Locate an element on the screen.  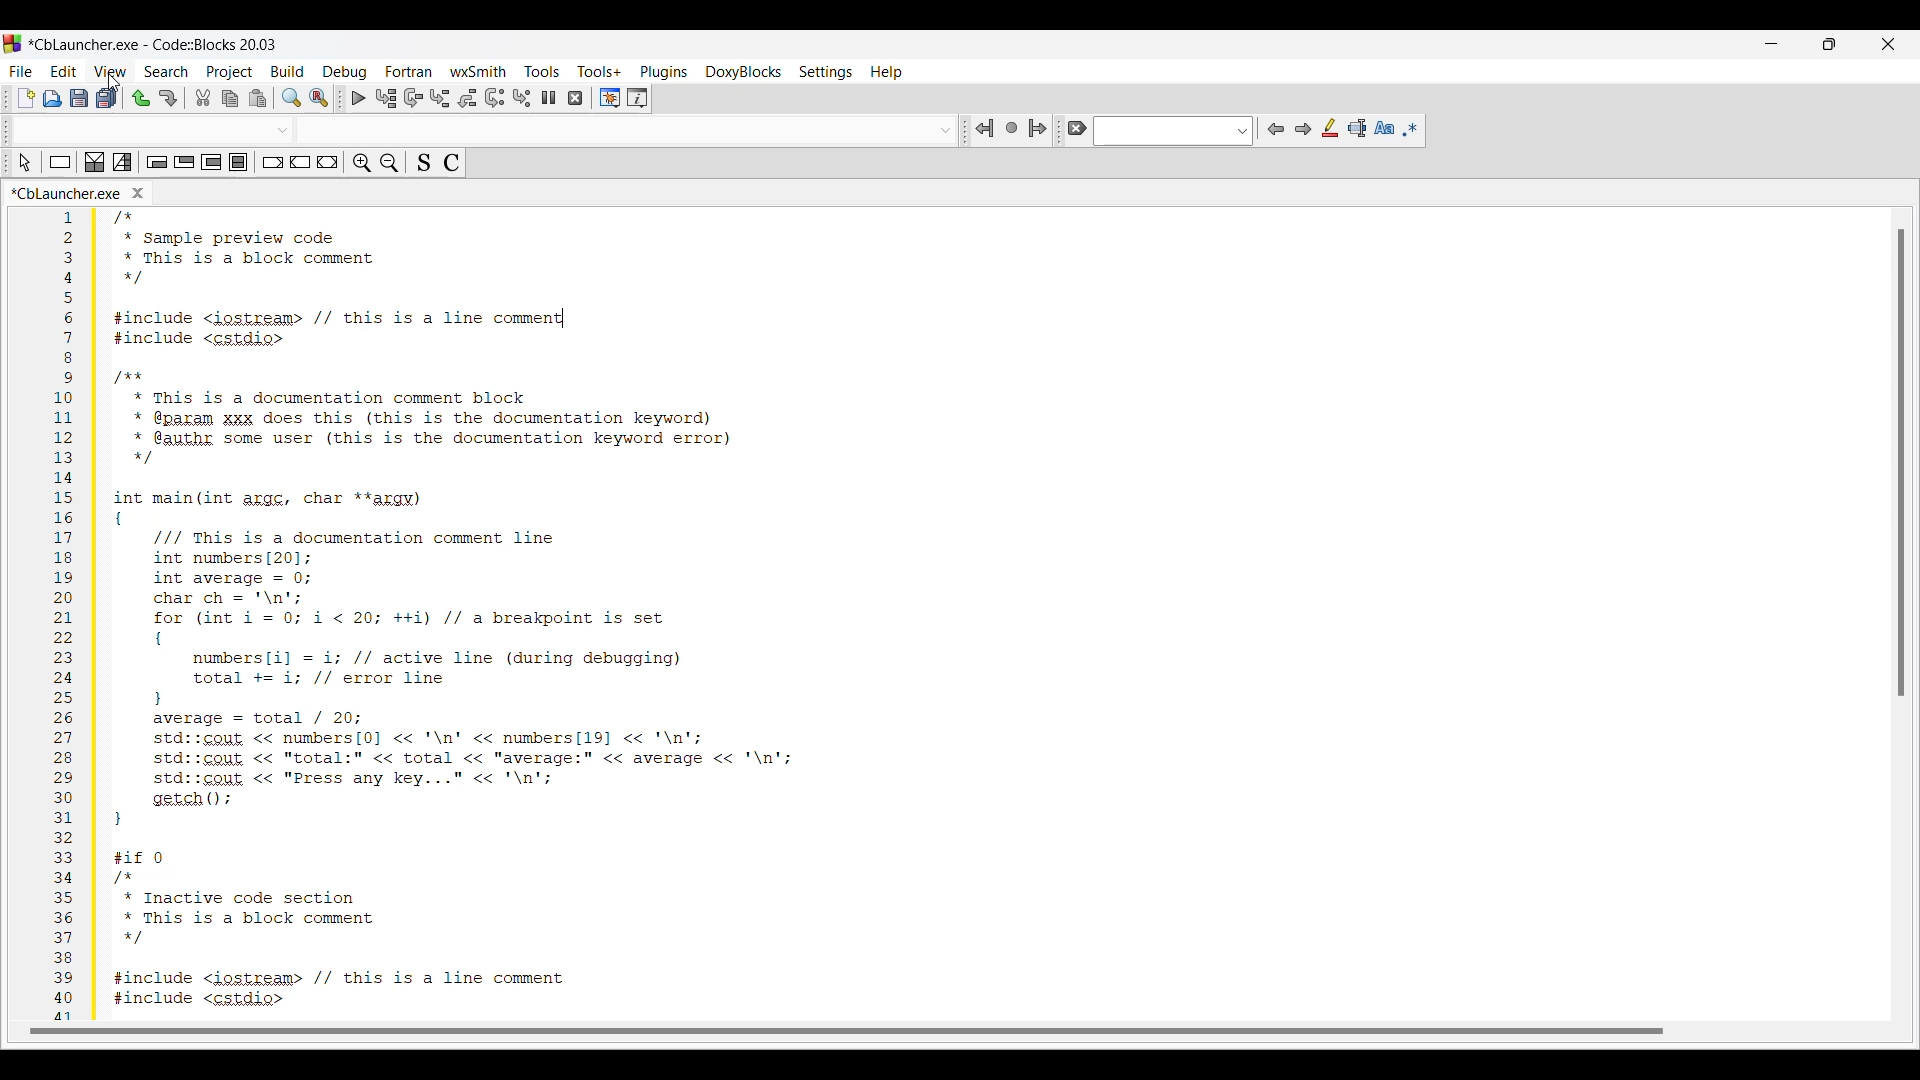
Fortran menu is located at coordinates (410, 71).